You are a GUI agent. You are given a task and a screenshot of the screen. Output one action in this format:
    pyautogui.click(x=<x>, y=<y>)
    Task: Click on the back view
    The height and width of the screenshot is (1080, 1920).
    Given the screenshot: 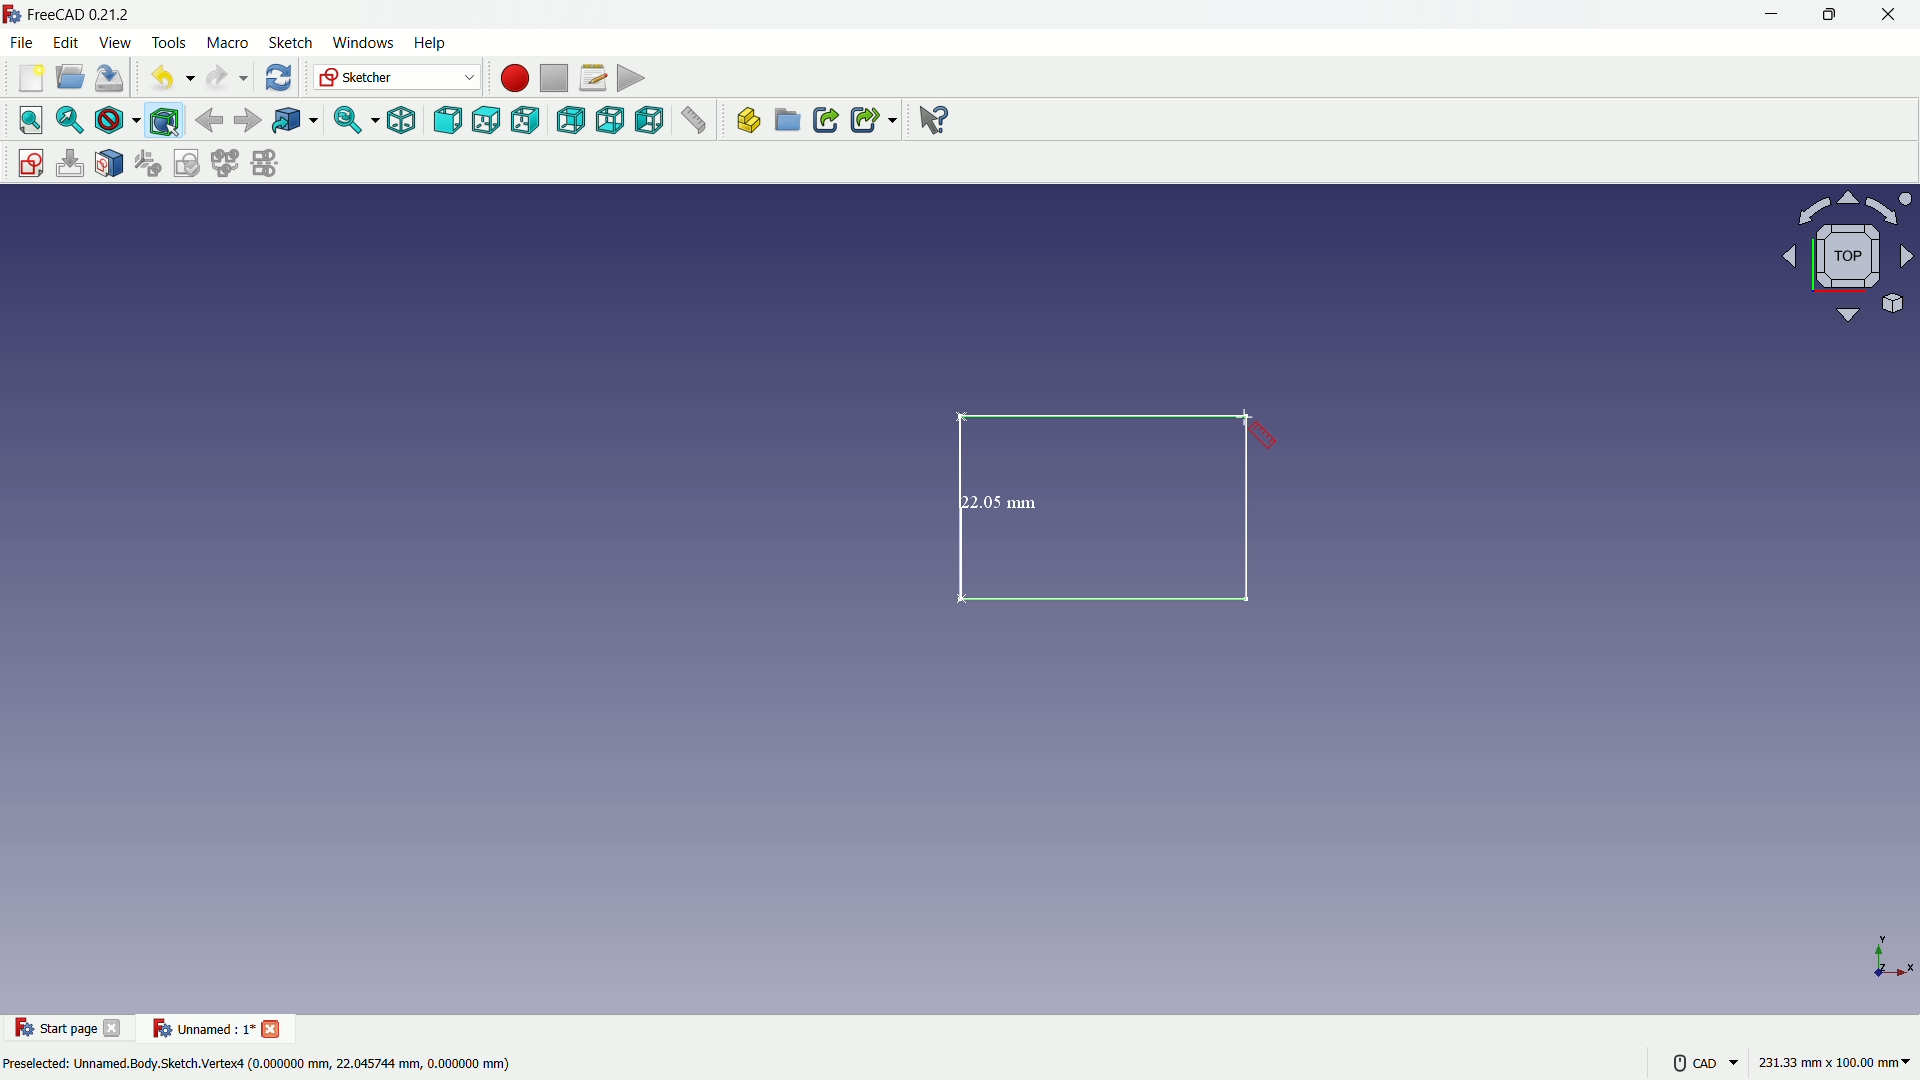 What is the action you would take?
    pyautogui.click(x=570, y=120)
    